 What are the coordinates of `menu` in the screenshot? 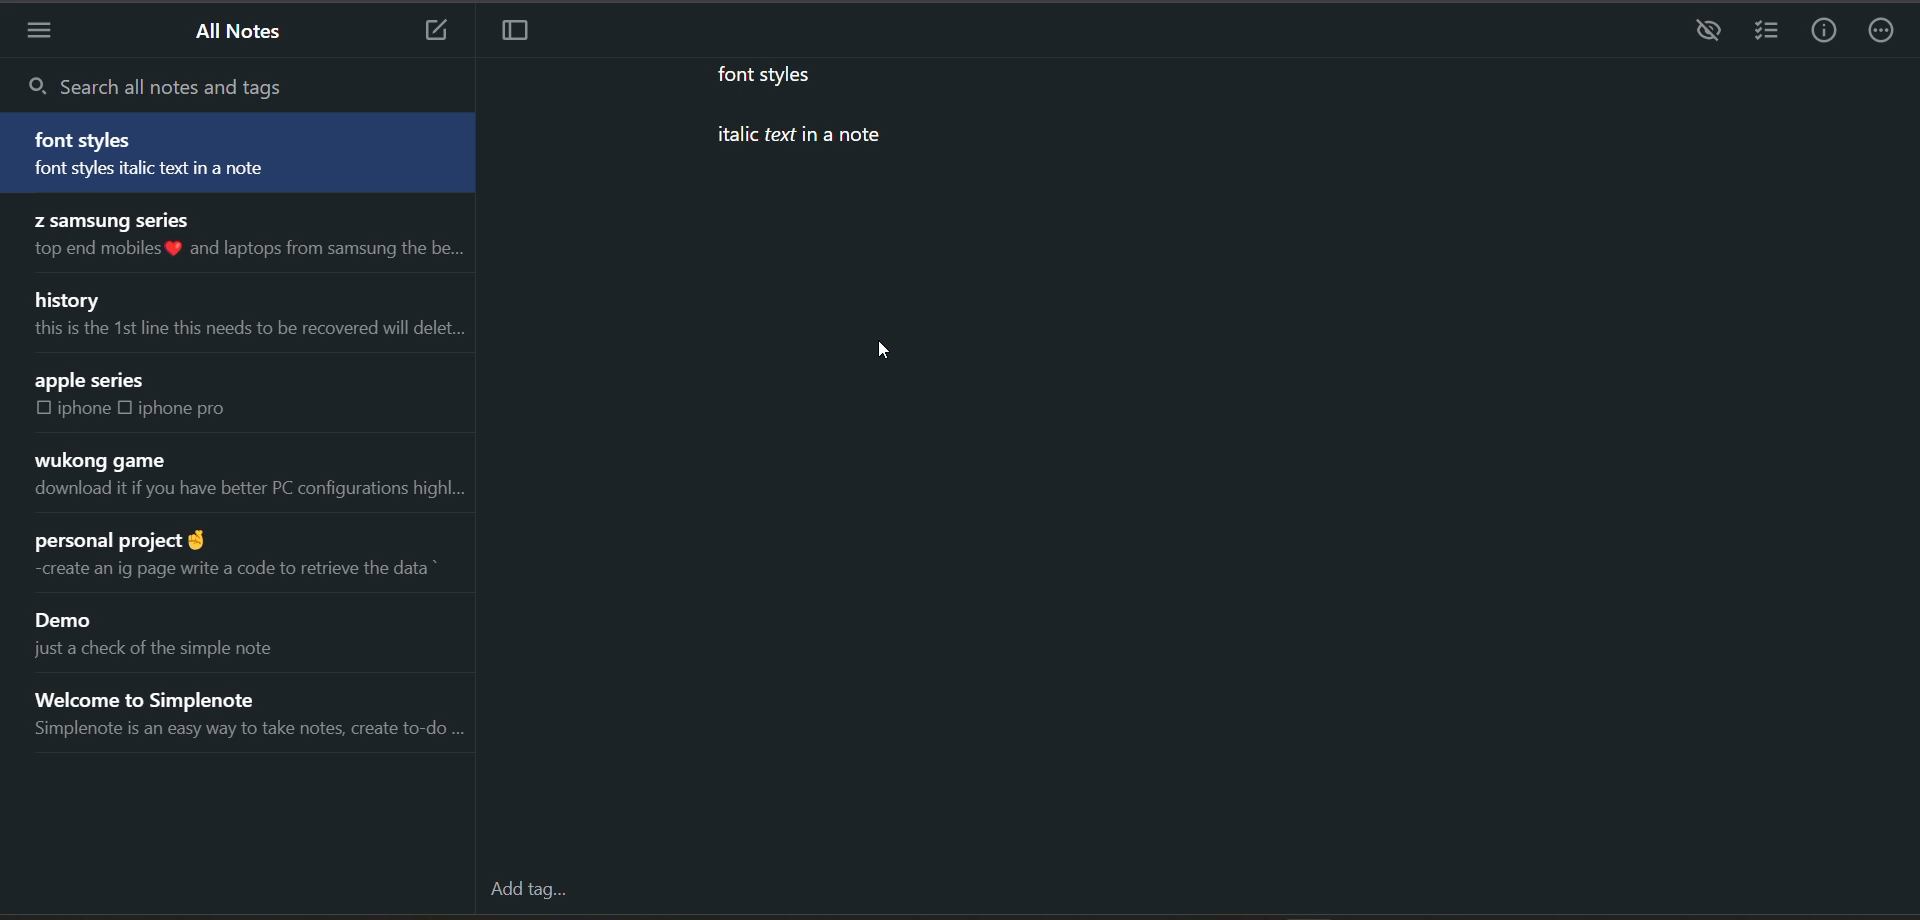 It's located at (45, 32).